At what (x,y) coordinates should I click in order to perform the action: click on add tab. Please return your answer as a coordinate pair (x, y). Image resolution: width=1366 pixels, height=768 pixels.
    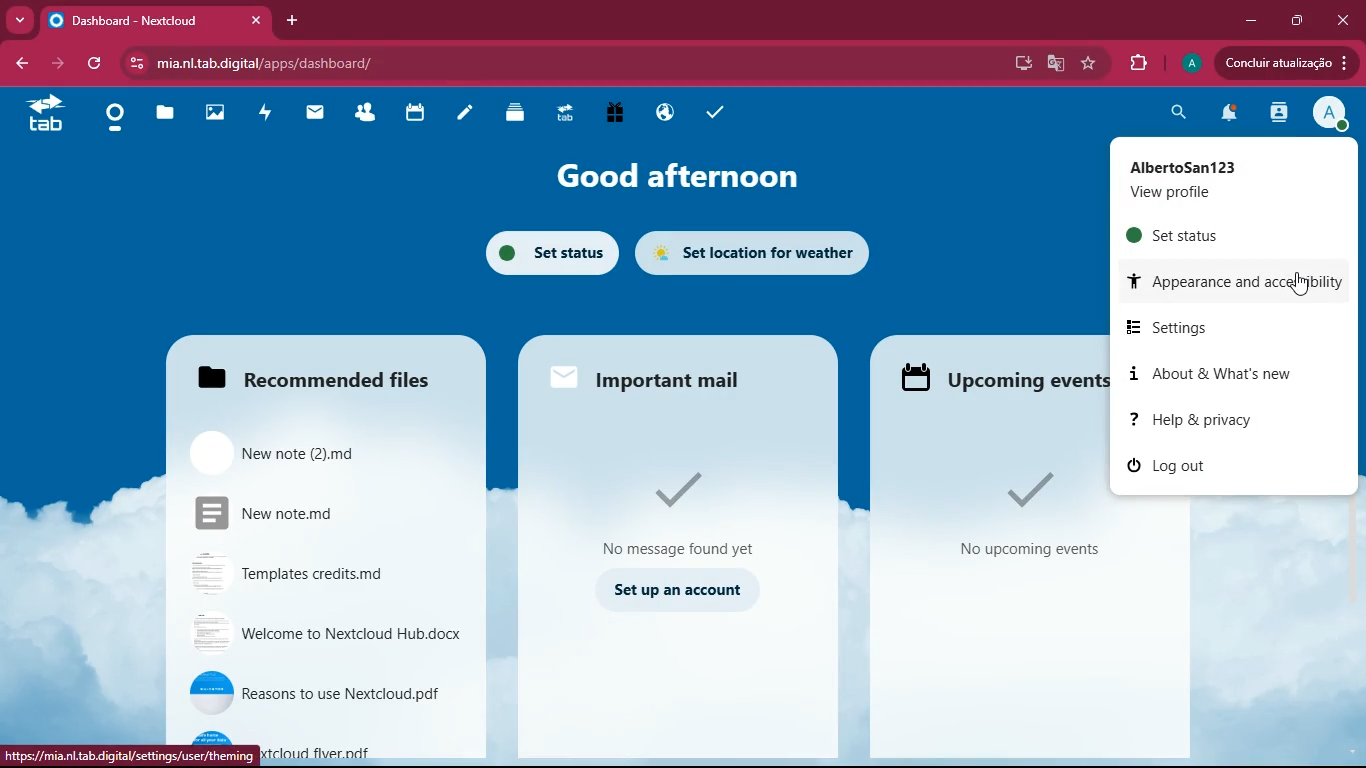
    Looking at the image, I should click on (289, 20).